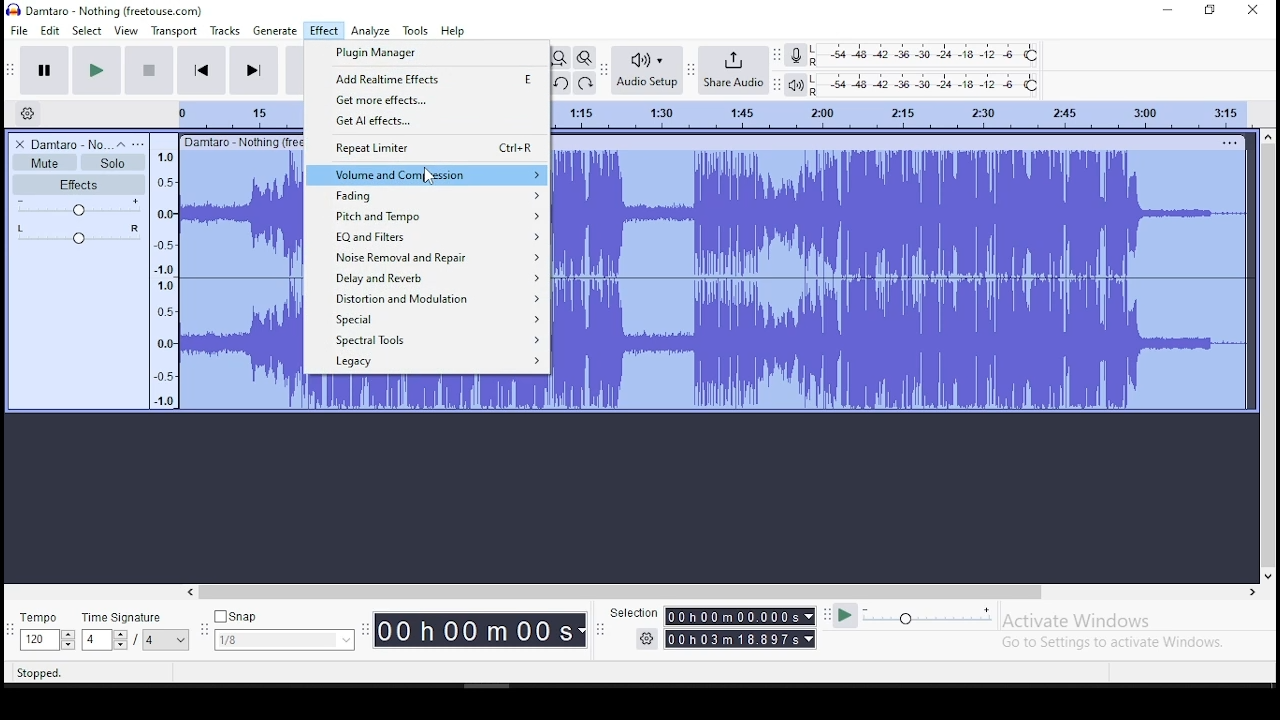 The image size is (1280, 720). Describe the element at coordinates (479, 631) in the screenshot. I see `00 h 00 m 00 s` at that location.